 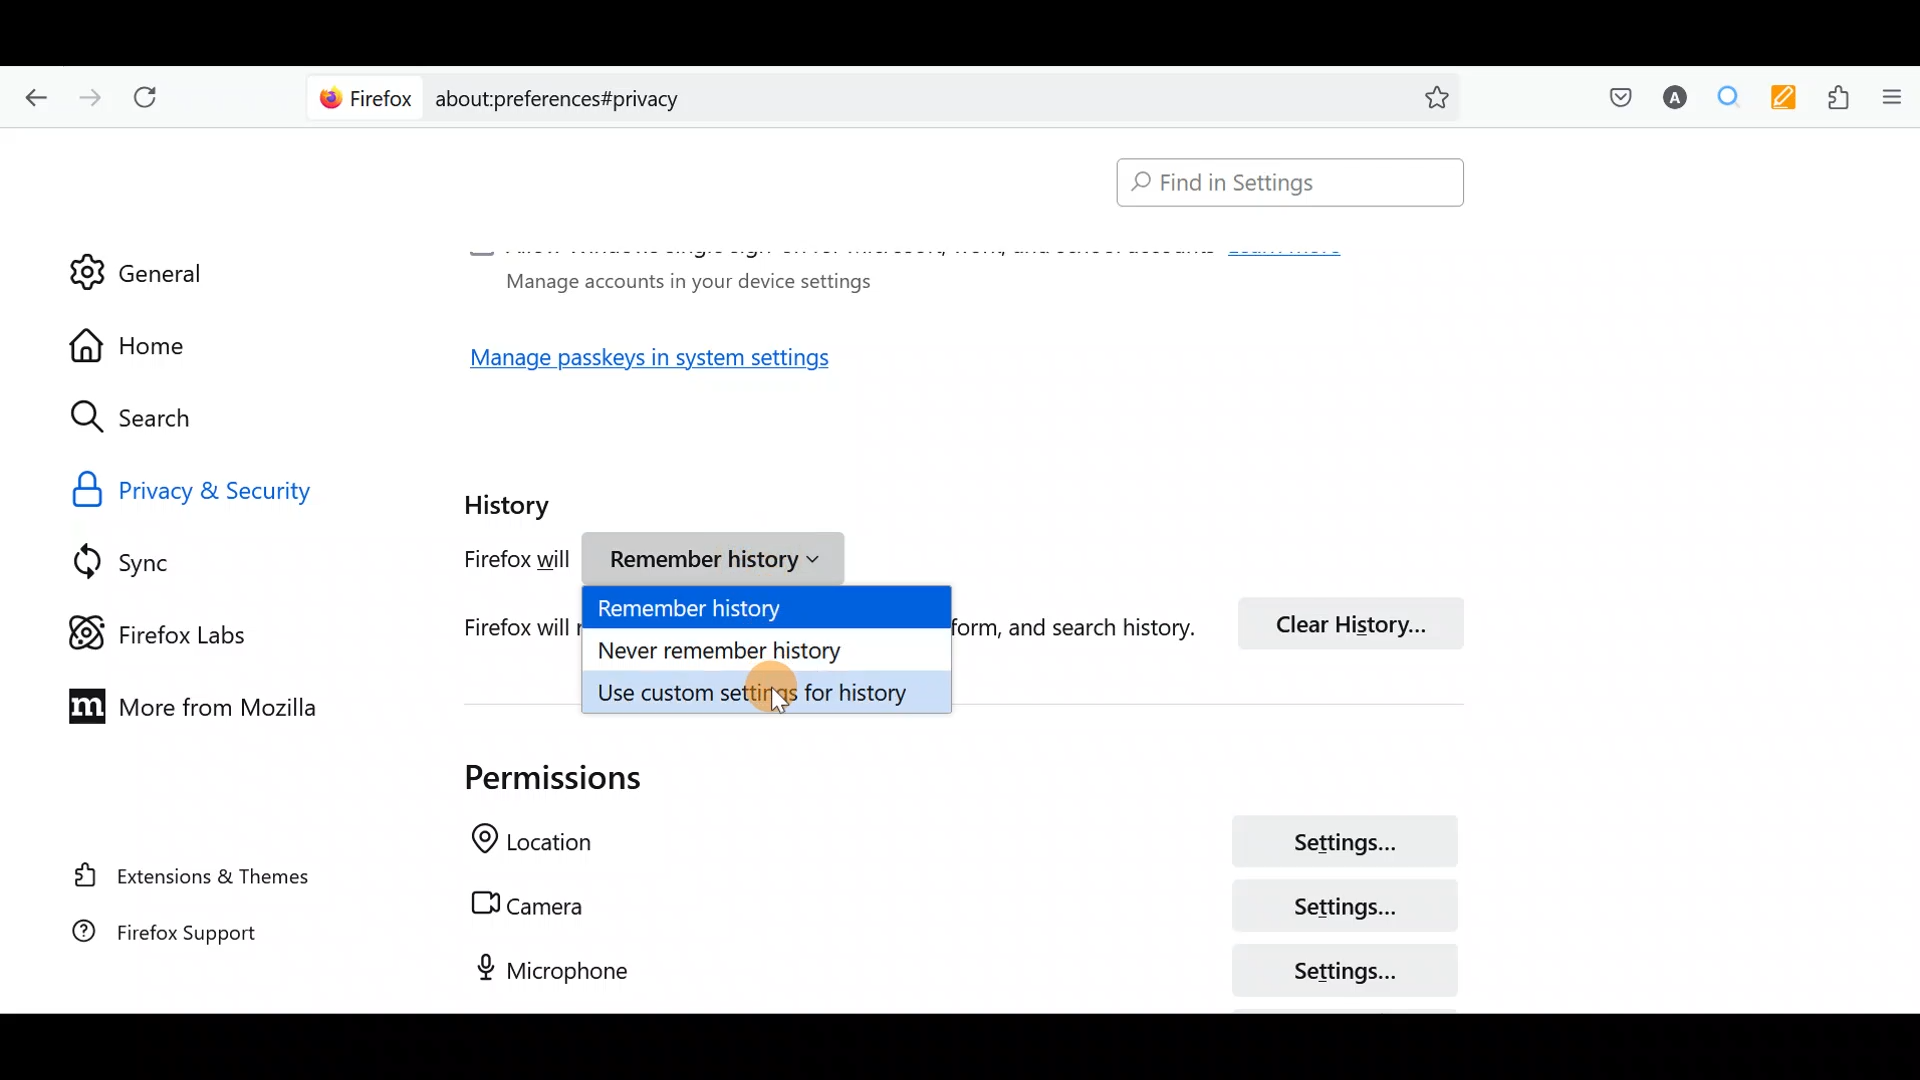 I want to click on Multiple search & highlight, so click(x=1721, y=99).